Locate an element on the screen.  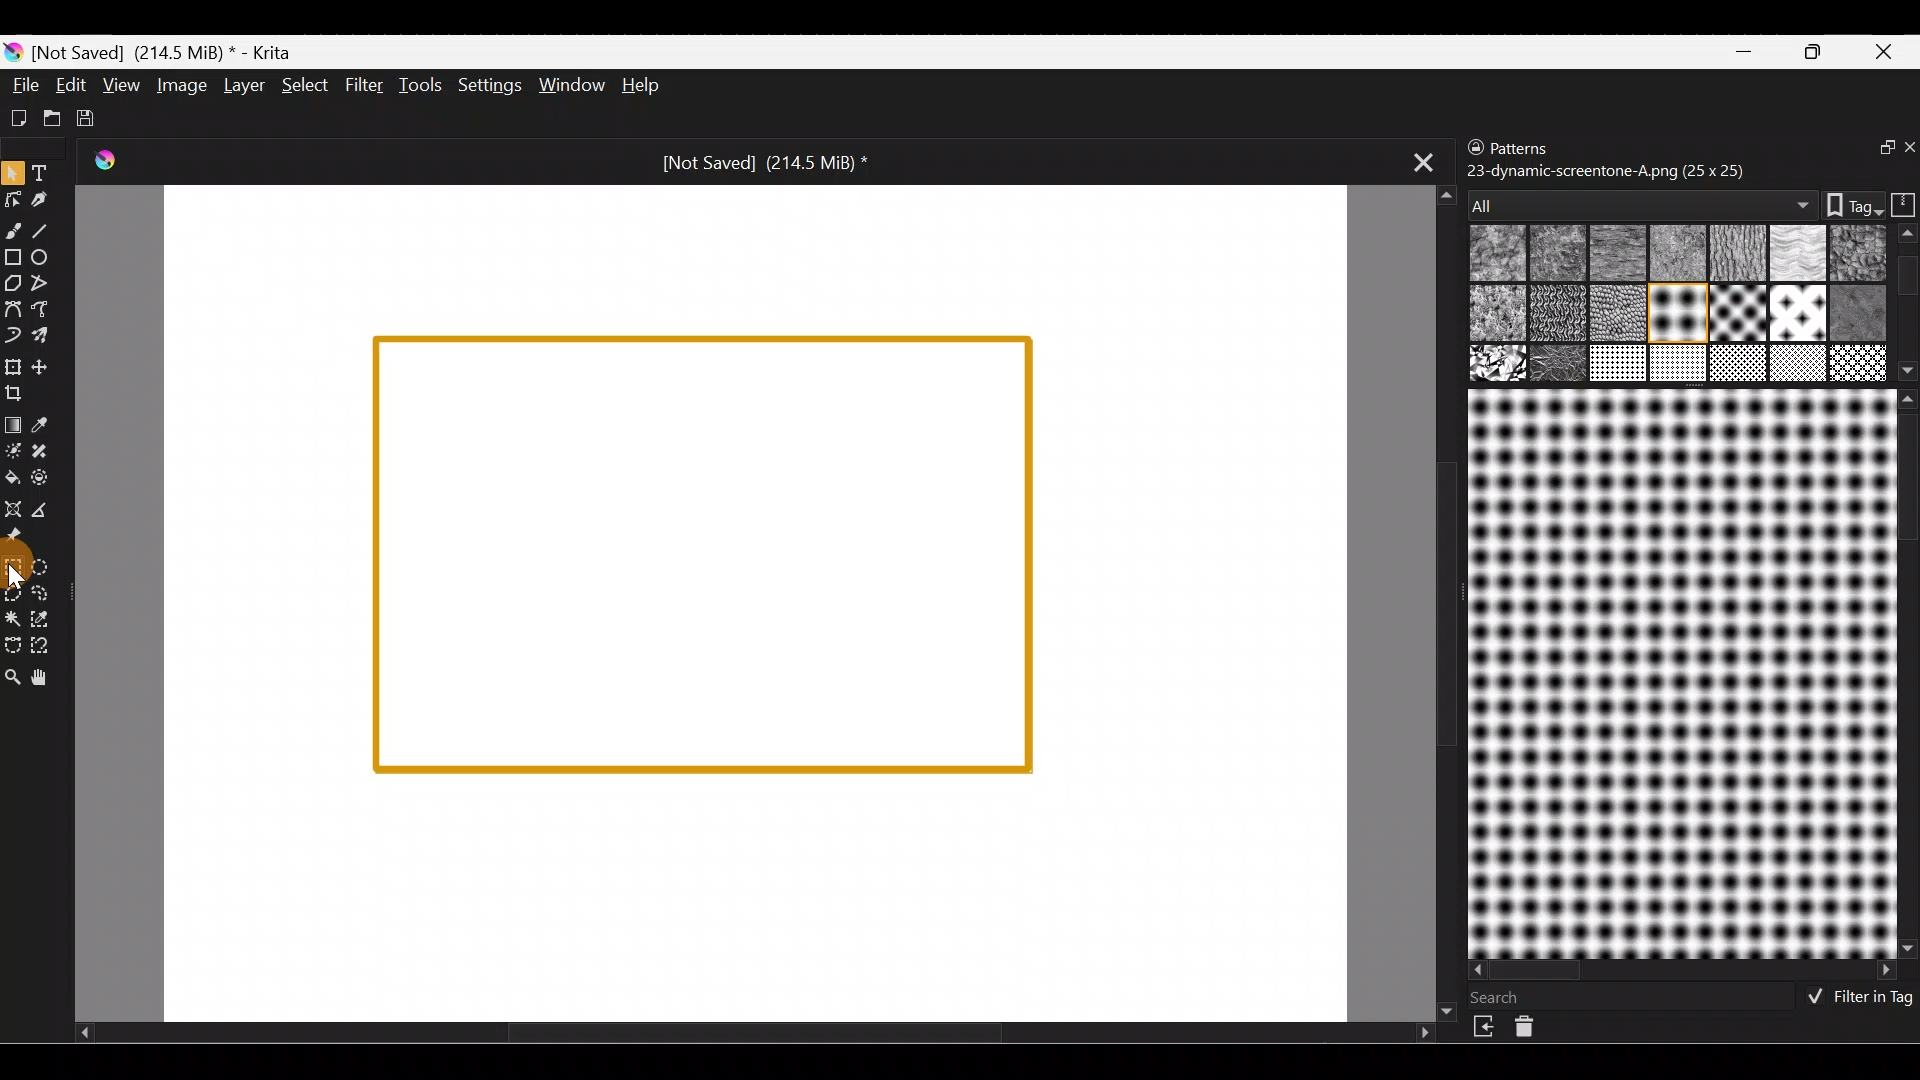
All patterns is located at coordinates (1637, 199).